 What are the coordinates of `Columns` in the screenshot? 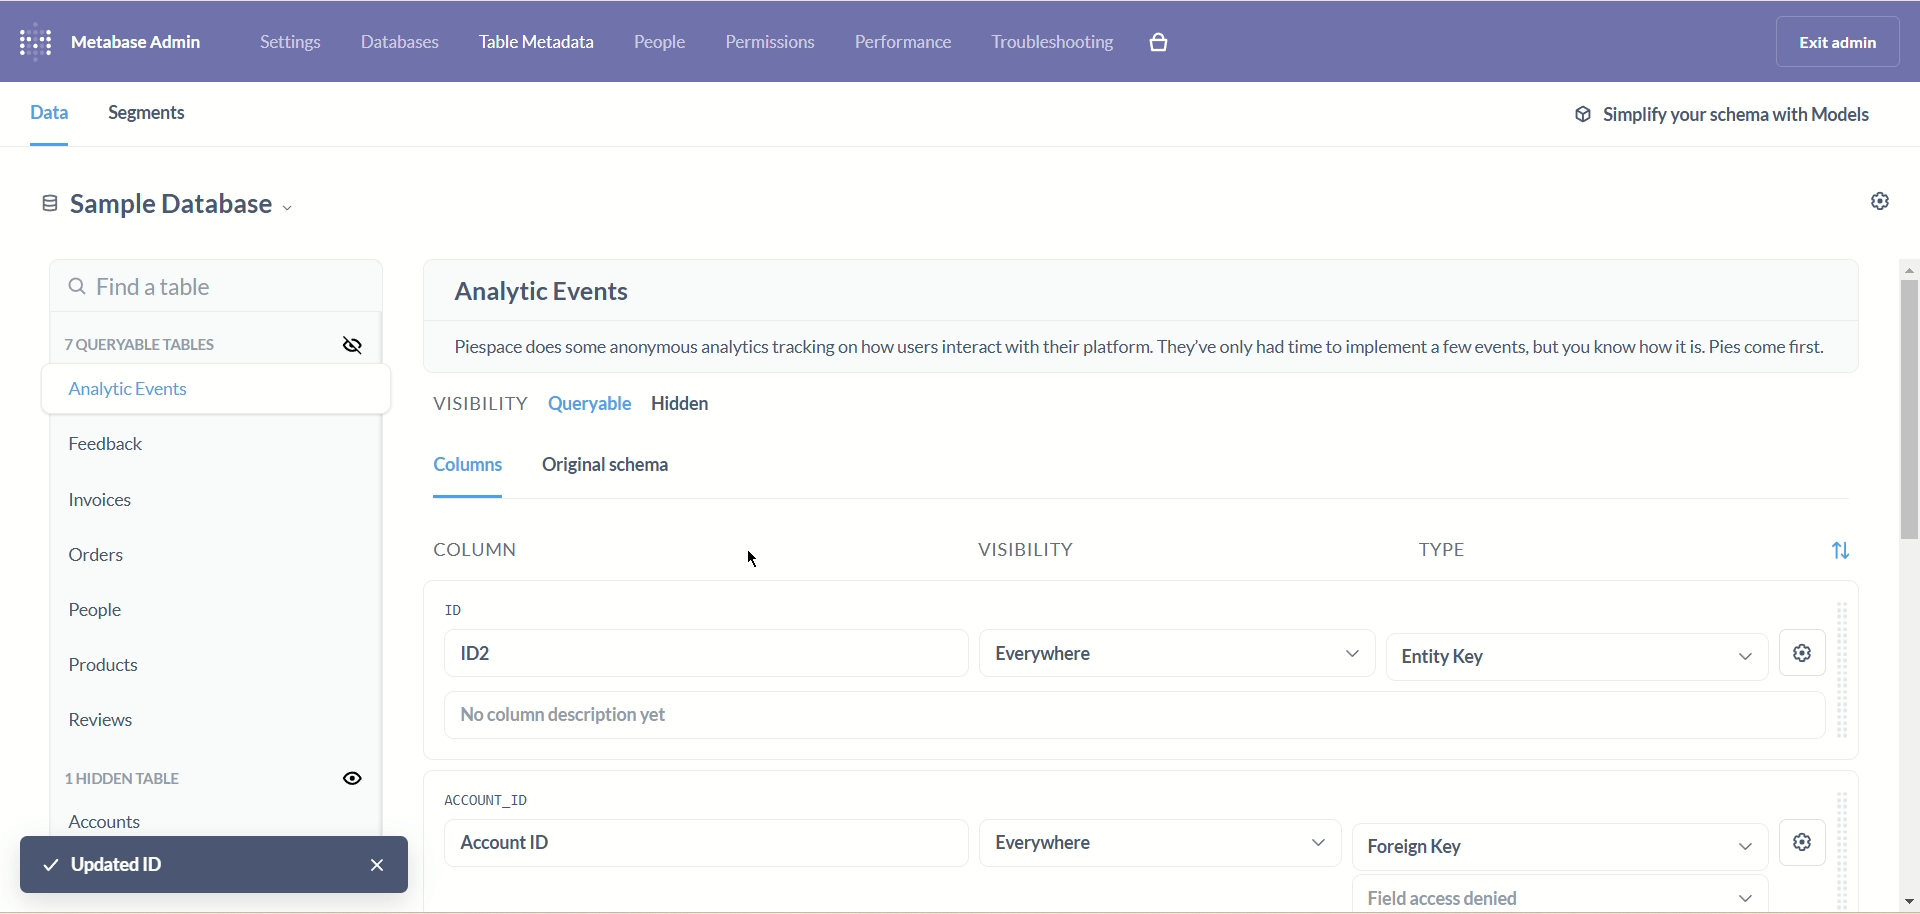 It's located at (471, 474).